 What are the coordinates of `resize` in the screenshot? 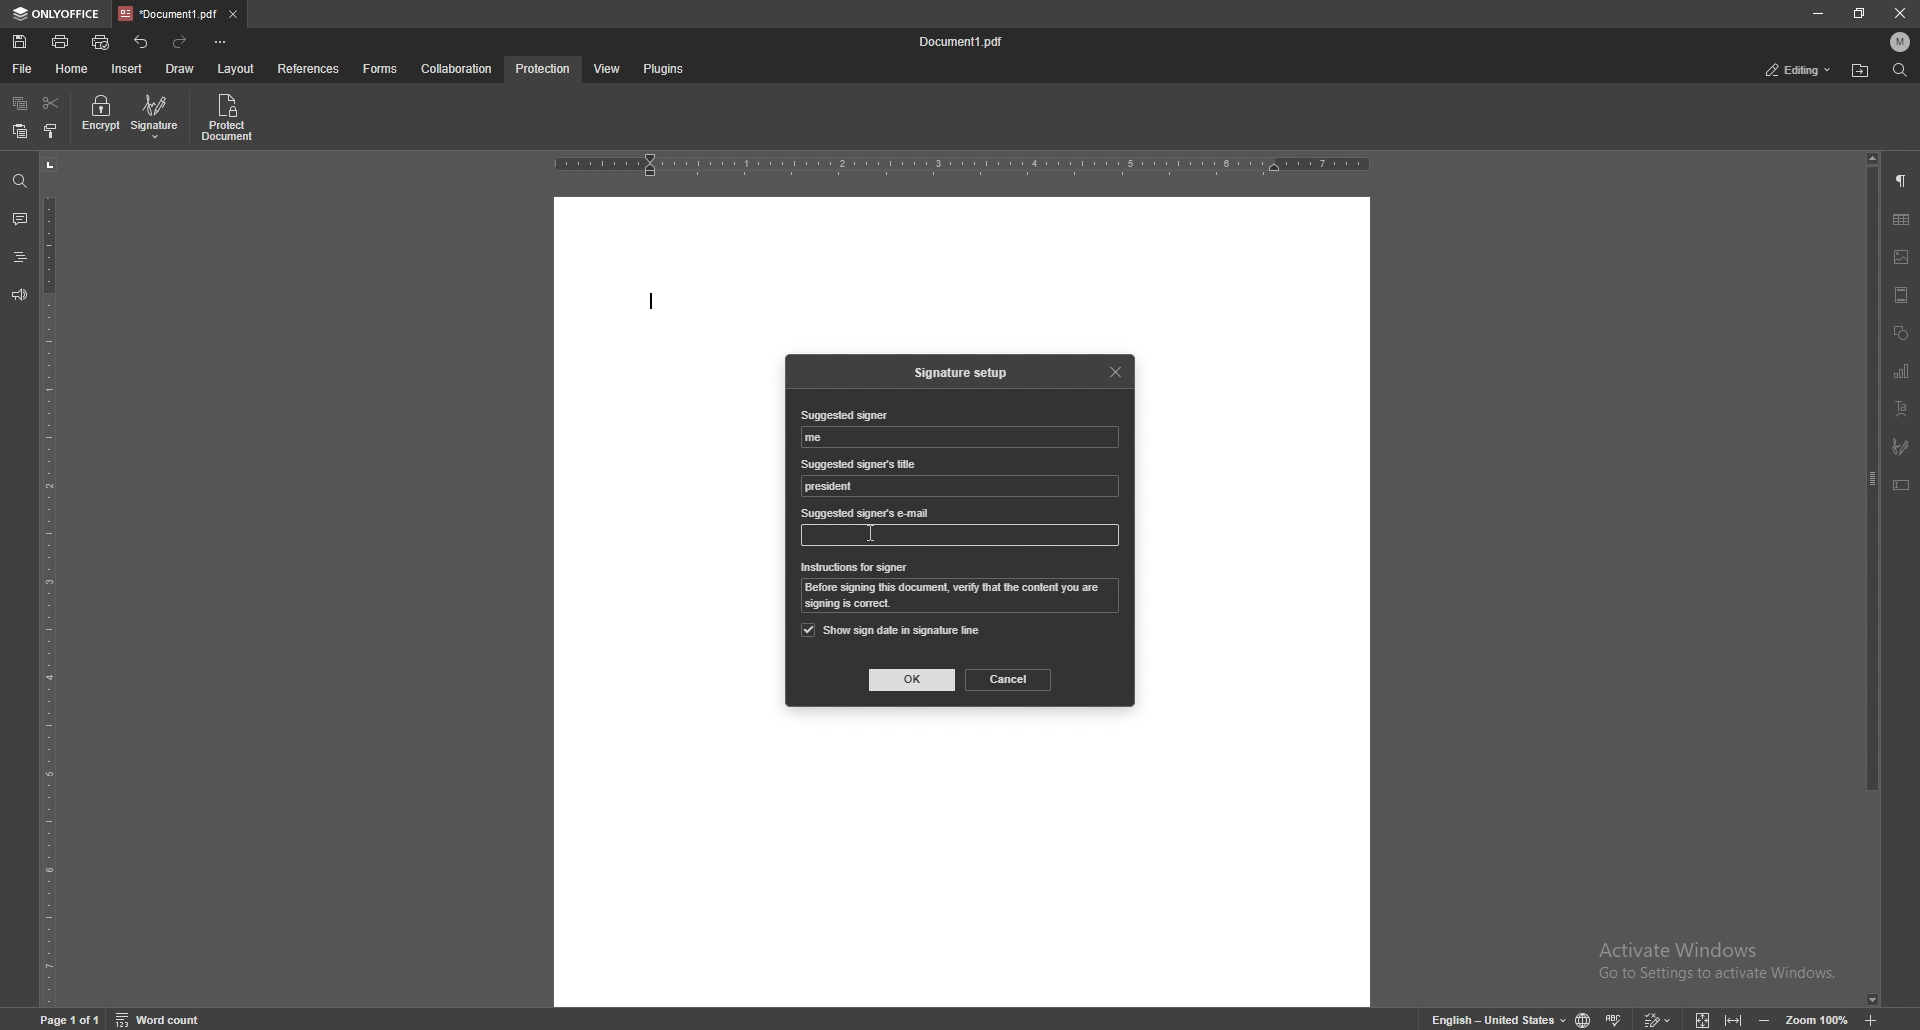 It's located at (1861, 13).